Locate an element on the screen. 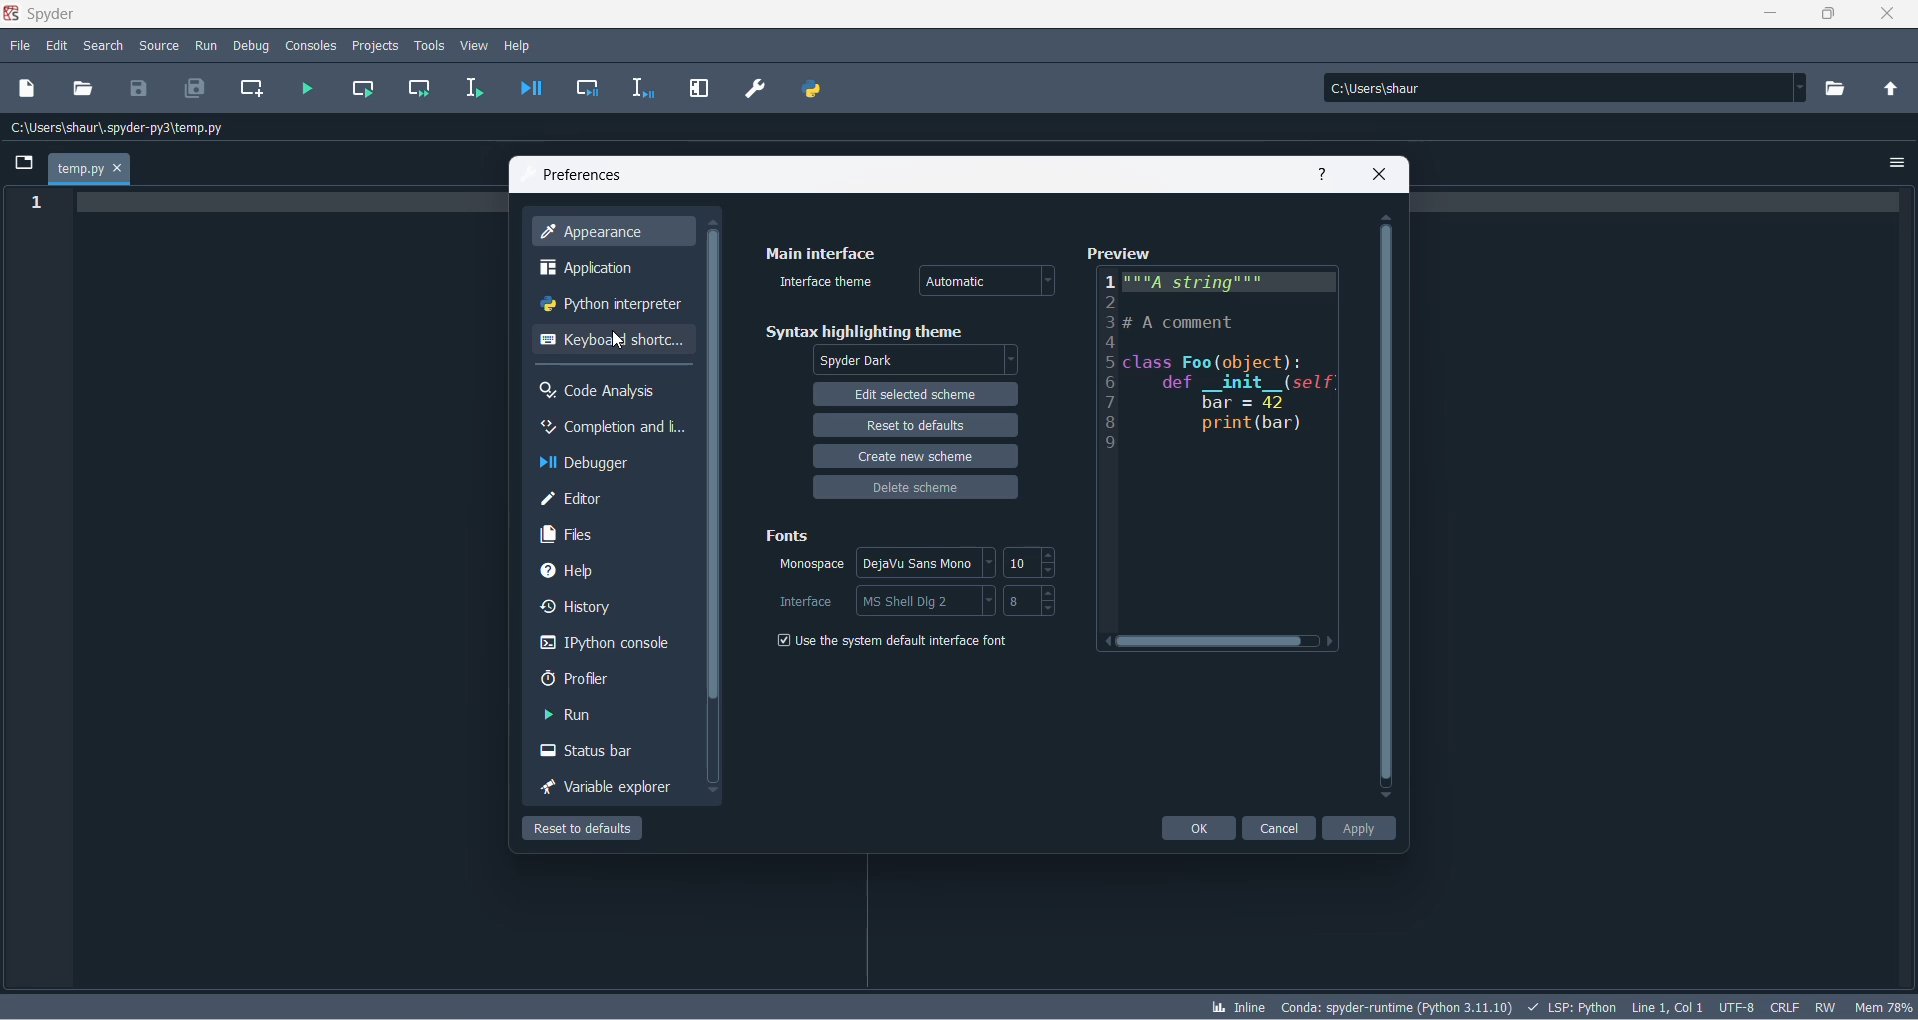 The width and height of the screenshot is (1918, 1020). application theme is located at coordinates (919, 360).